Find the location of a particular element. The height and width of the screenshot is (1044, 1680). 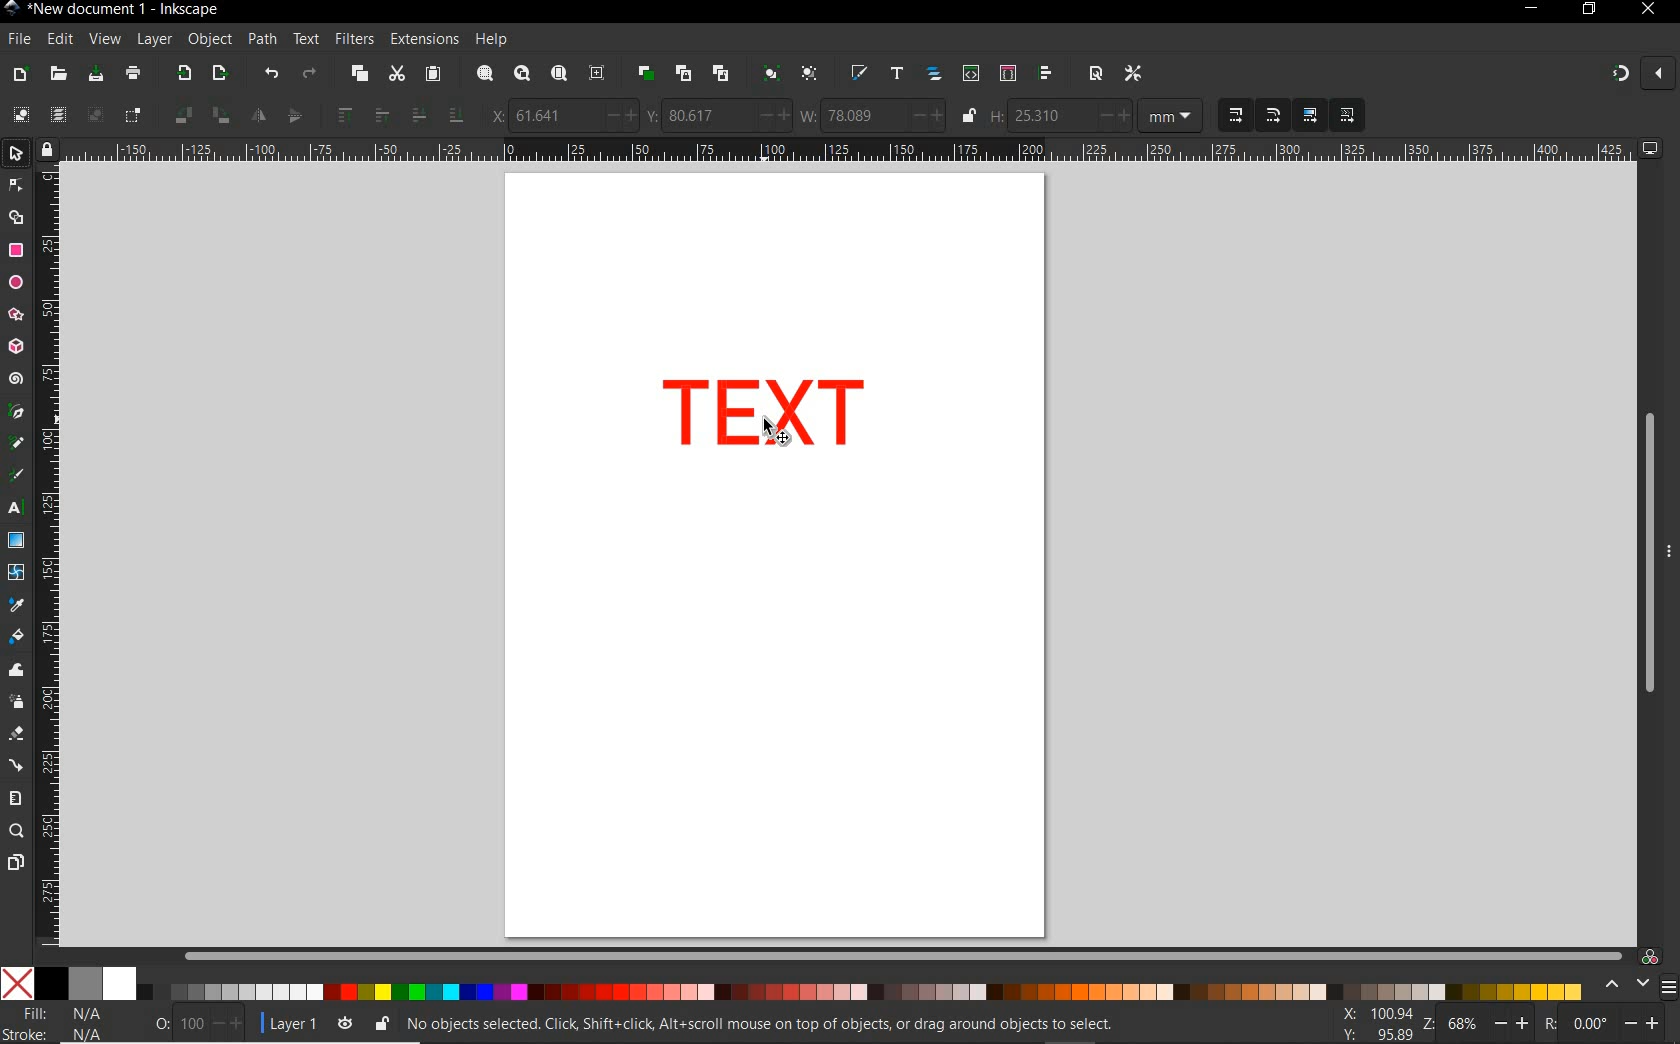

MOVE PATTERNS is located at coordinates (1346, 116).